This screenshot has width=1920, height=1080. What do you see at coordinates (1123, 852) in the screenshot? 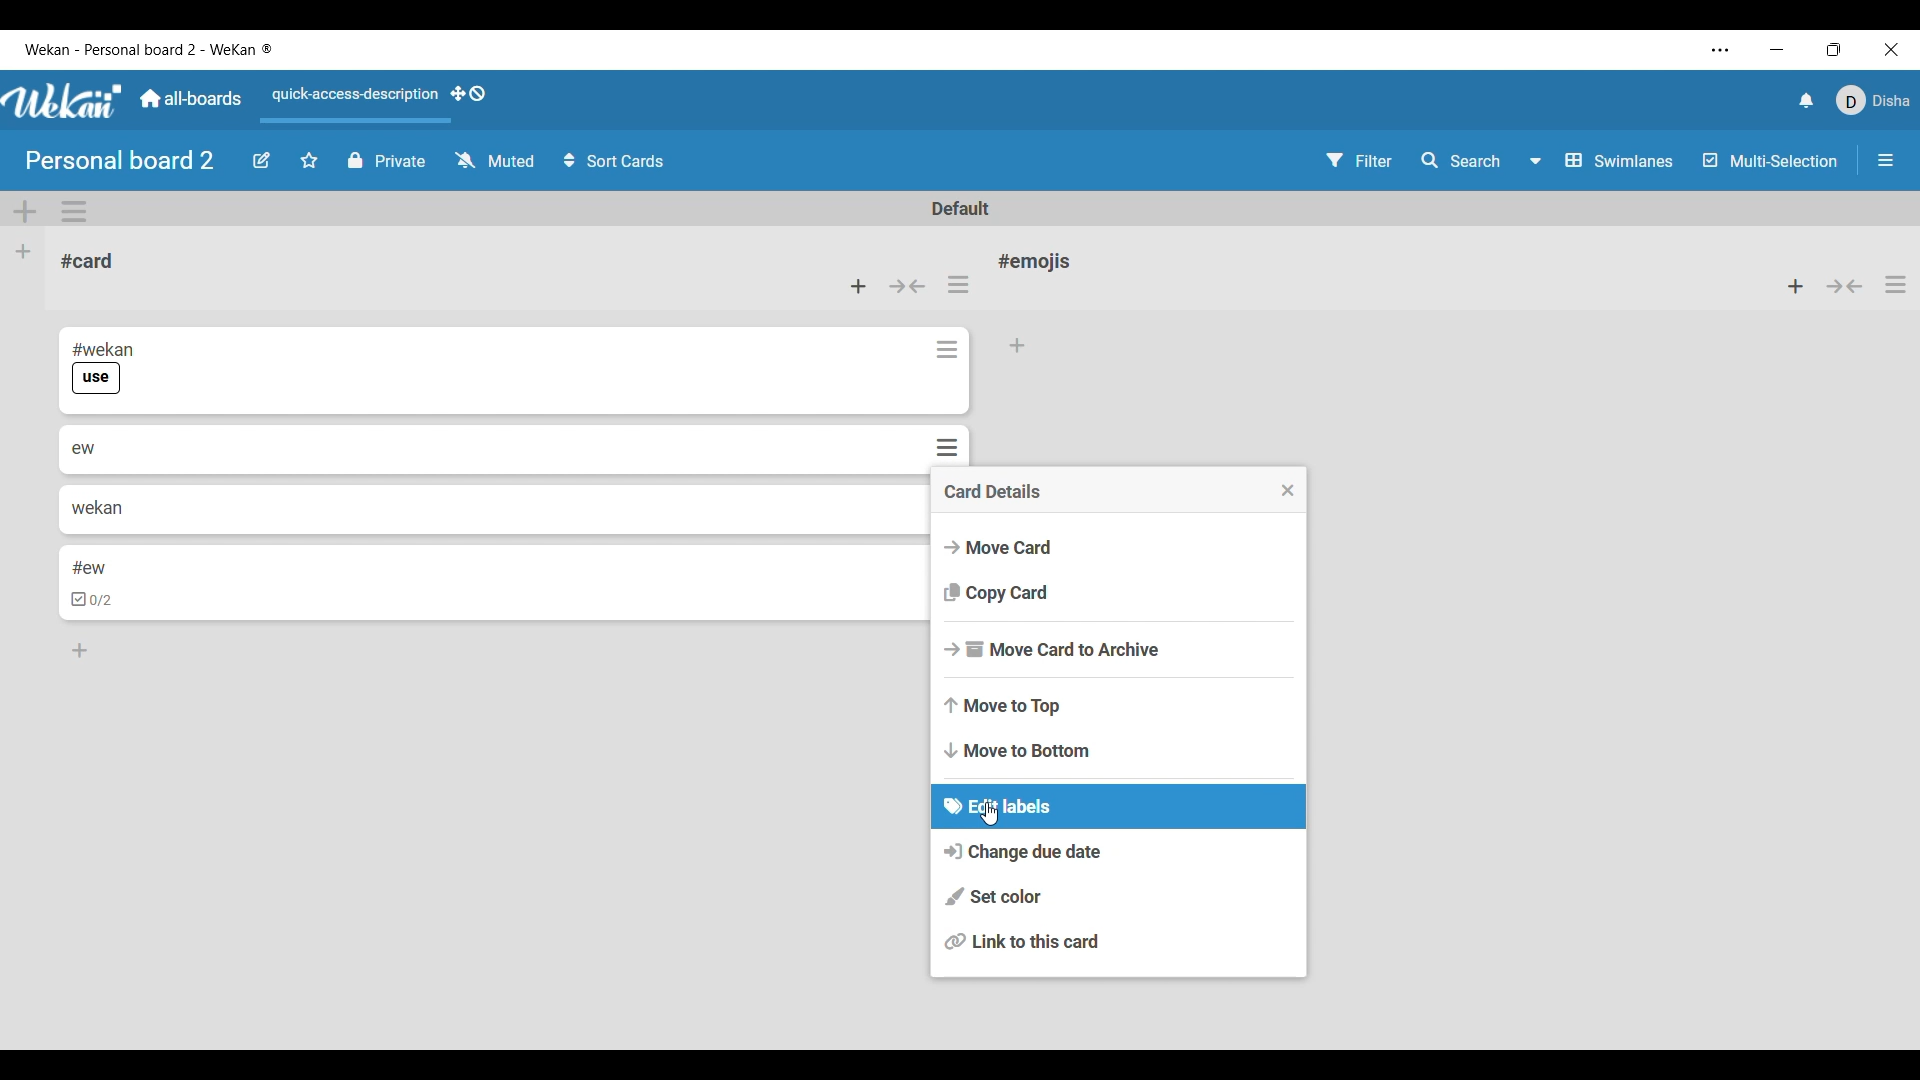
I see `Change due date` at bounding box center [1123, 852].